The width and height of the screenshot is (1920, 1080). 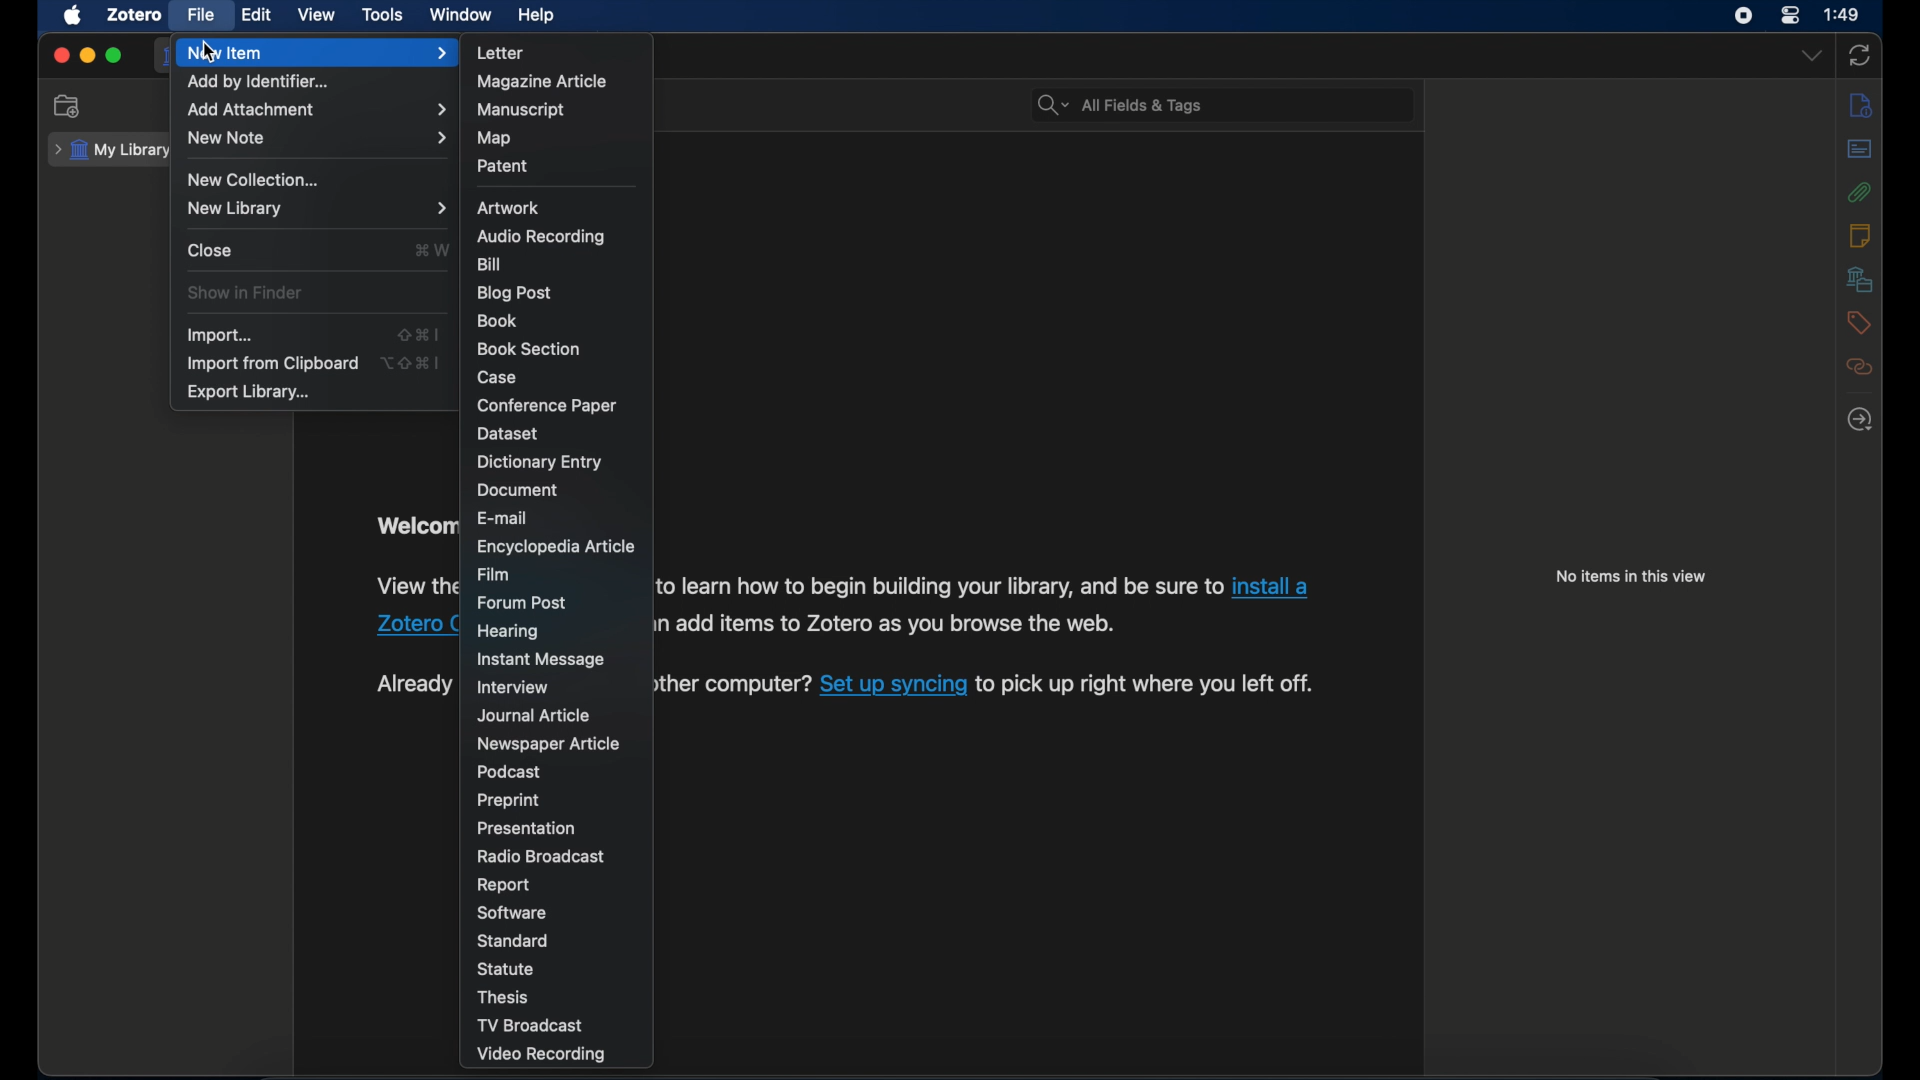 What do you see at coordinates (542, 1055) in the screenshot?
I see `video recording` at bounding box center [542, 1055].